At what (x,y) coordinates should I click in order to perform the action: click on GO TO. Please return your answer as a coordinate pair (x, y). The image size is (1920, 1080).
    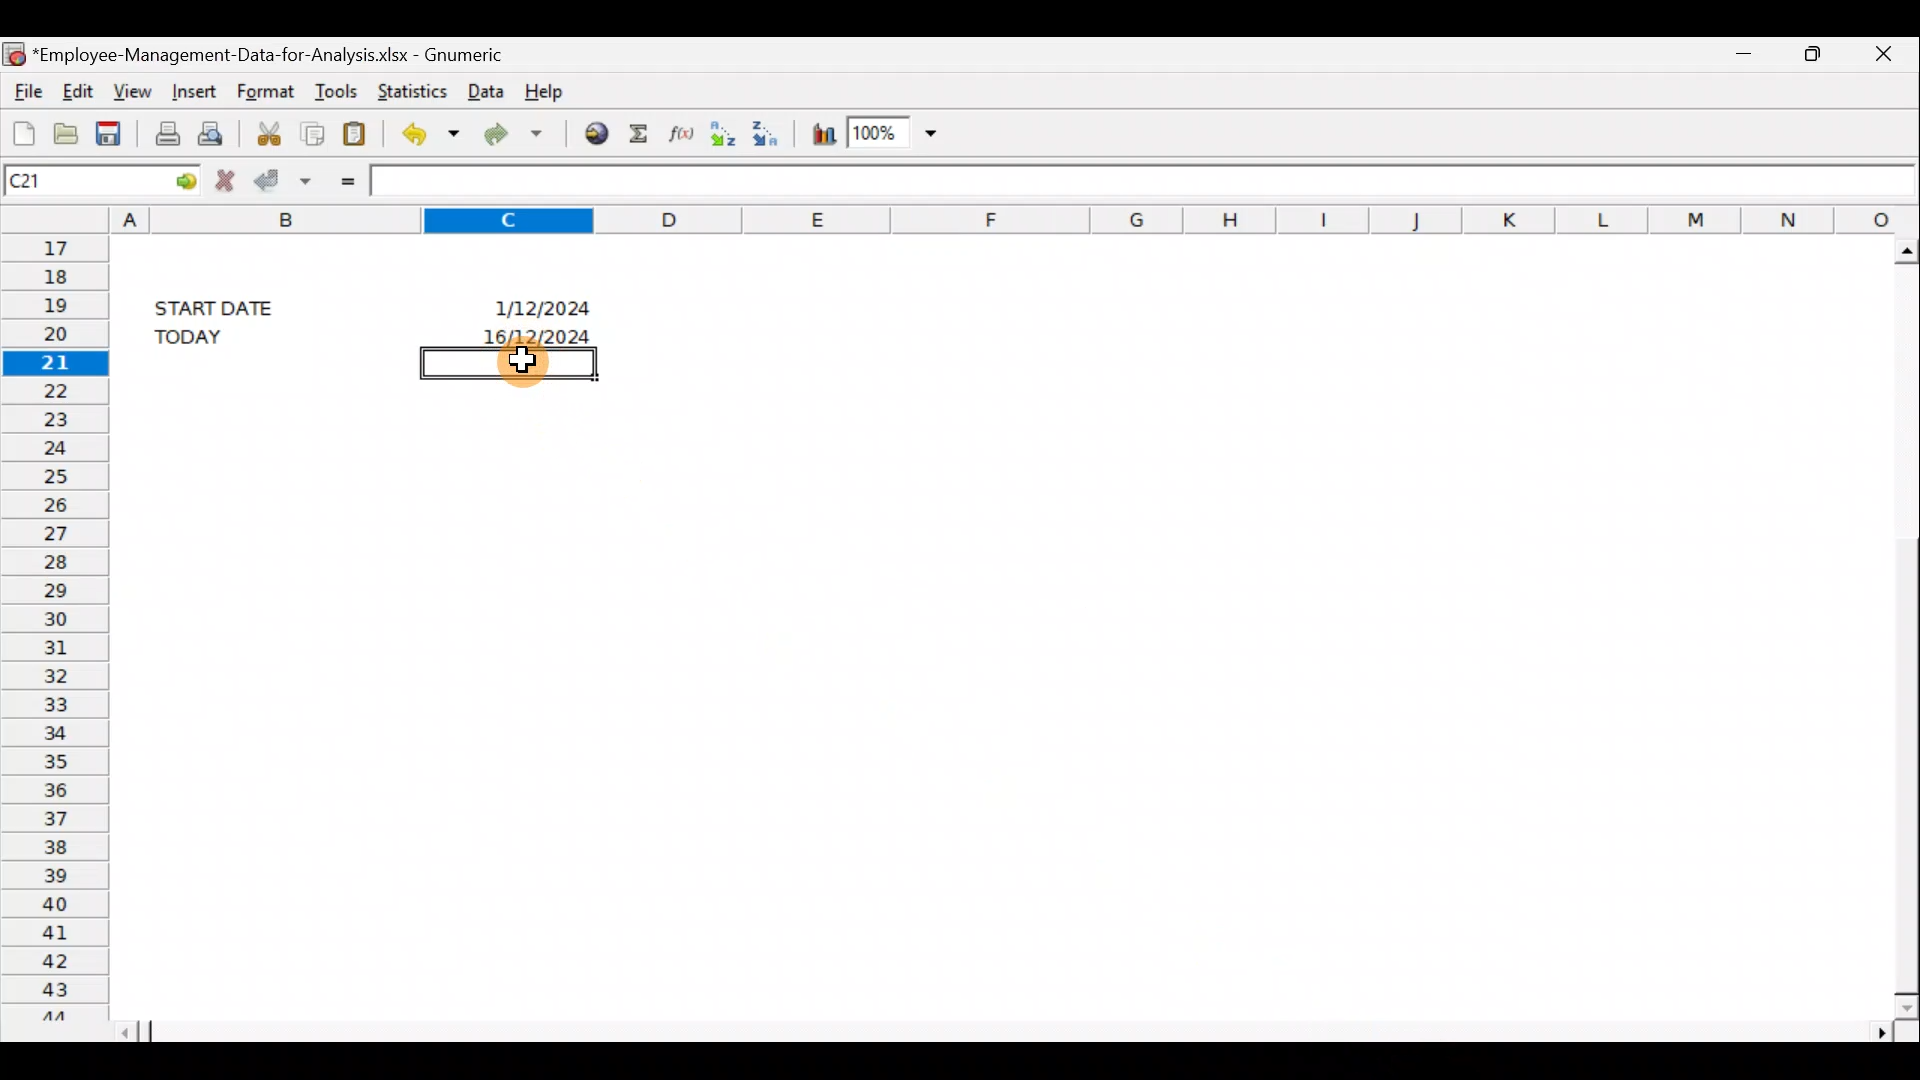
    Looking at the image, I should click on (168, 179).